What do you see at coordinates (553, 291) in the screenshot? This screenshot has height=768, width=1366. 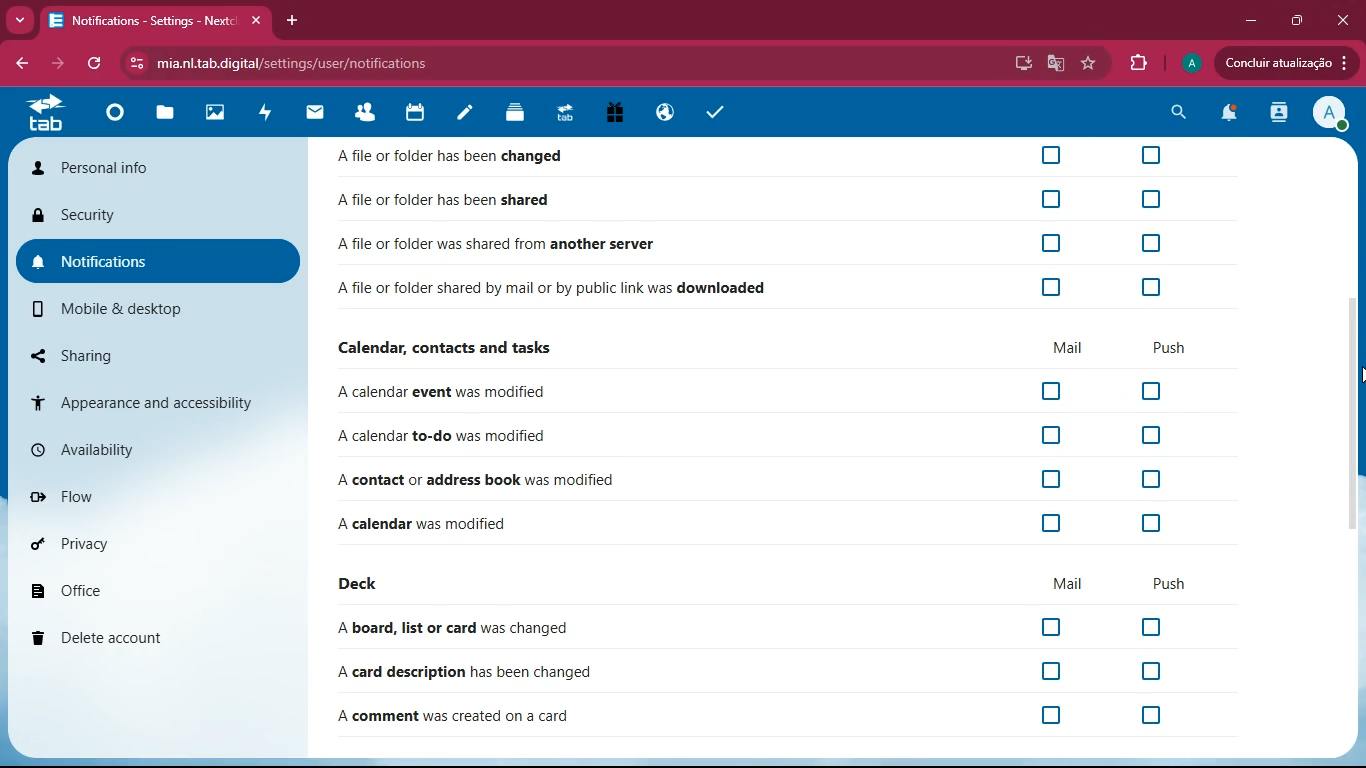 I see `A file or folder shared by mail or by public link was downloaded` at bounding box center [553, 291].